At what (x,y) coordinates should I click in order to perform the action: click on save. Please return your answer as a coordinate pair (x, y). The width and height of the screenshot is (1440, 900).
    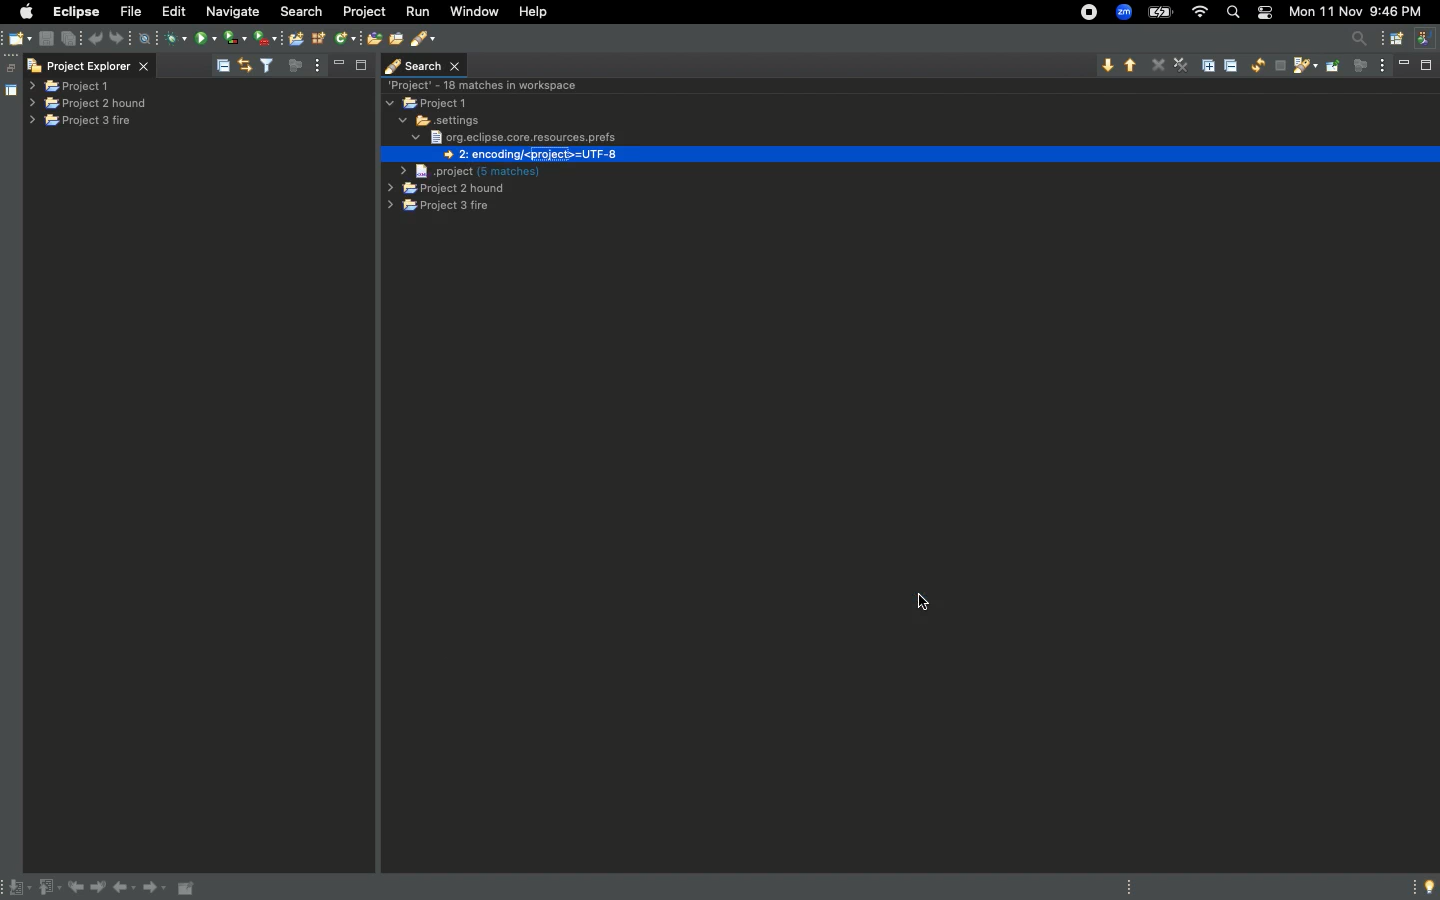
    Looking at the image, I should click on (47, 39).